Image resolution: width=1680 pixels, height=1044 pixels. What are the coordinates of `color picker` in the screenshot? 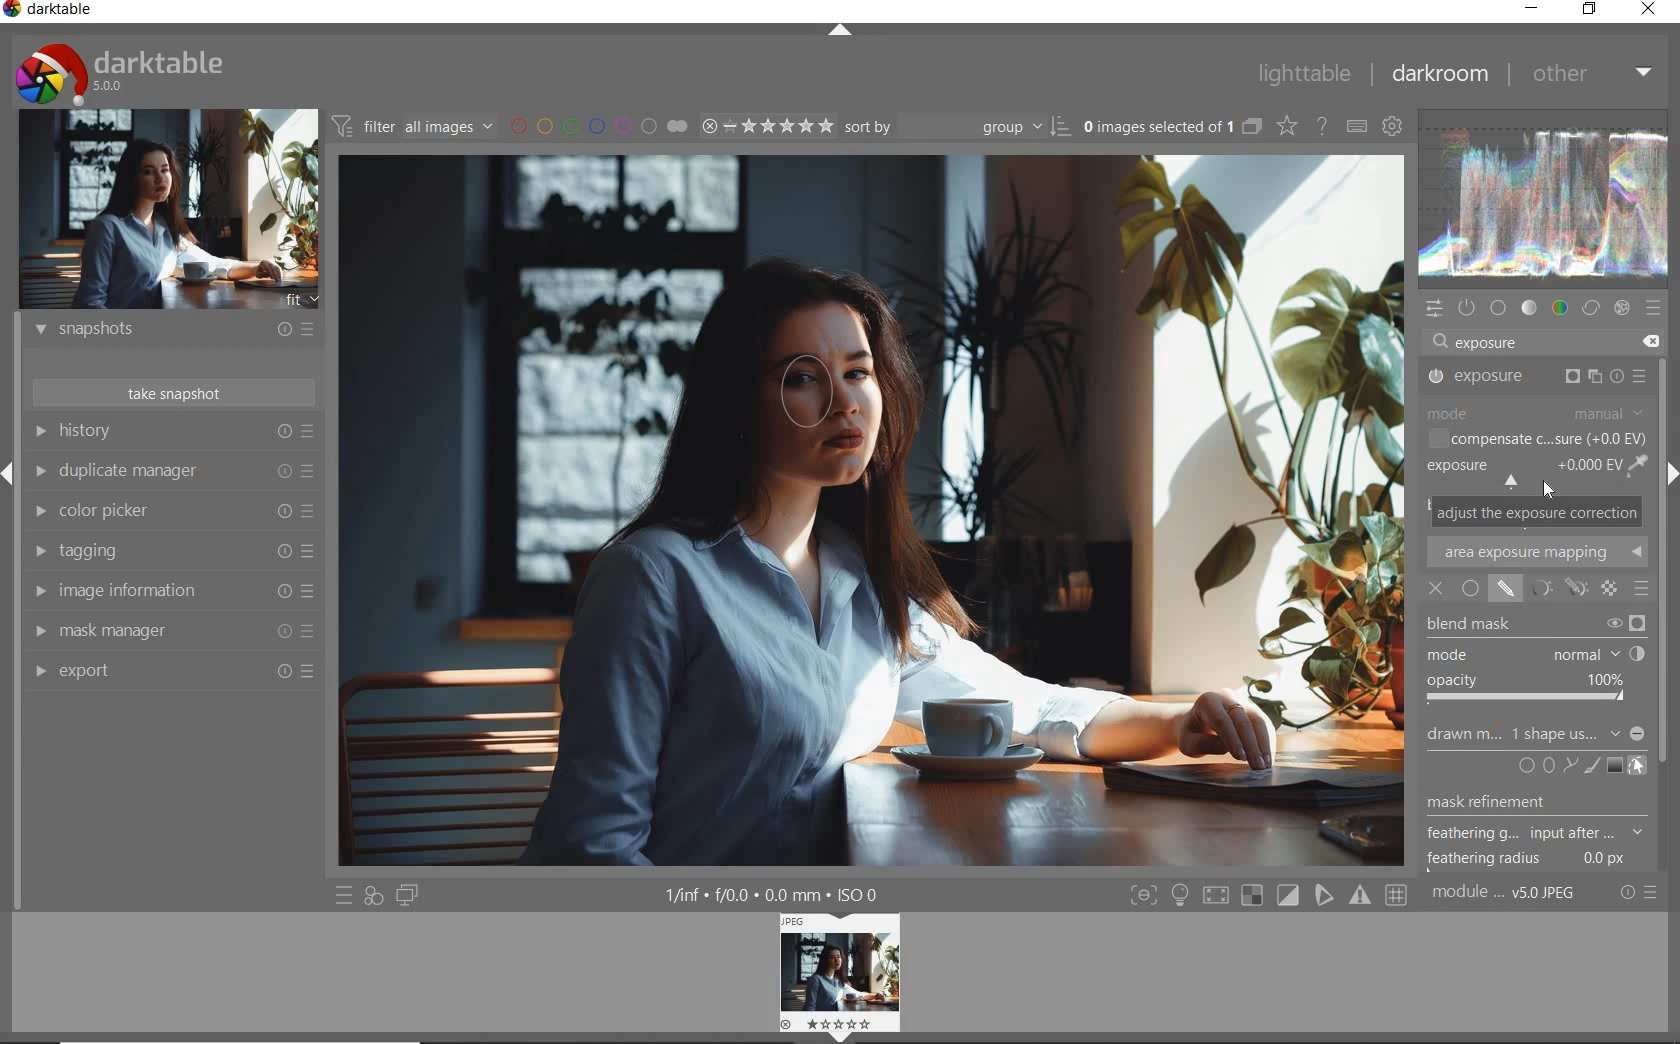 It's located at (175, 511).